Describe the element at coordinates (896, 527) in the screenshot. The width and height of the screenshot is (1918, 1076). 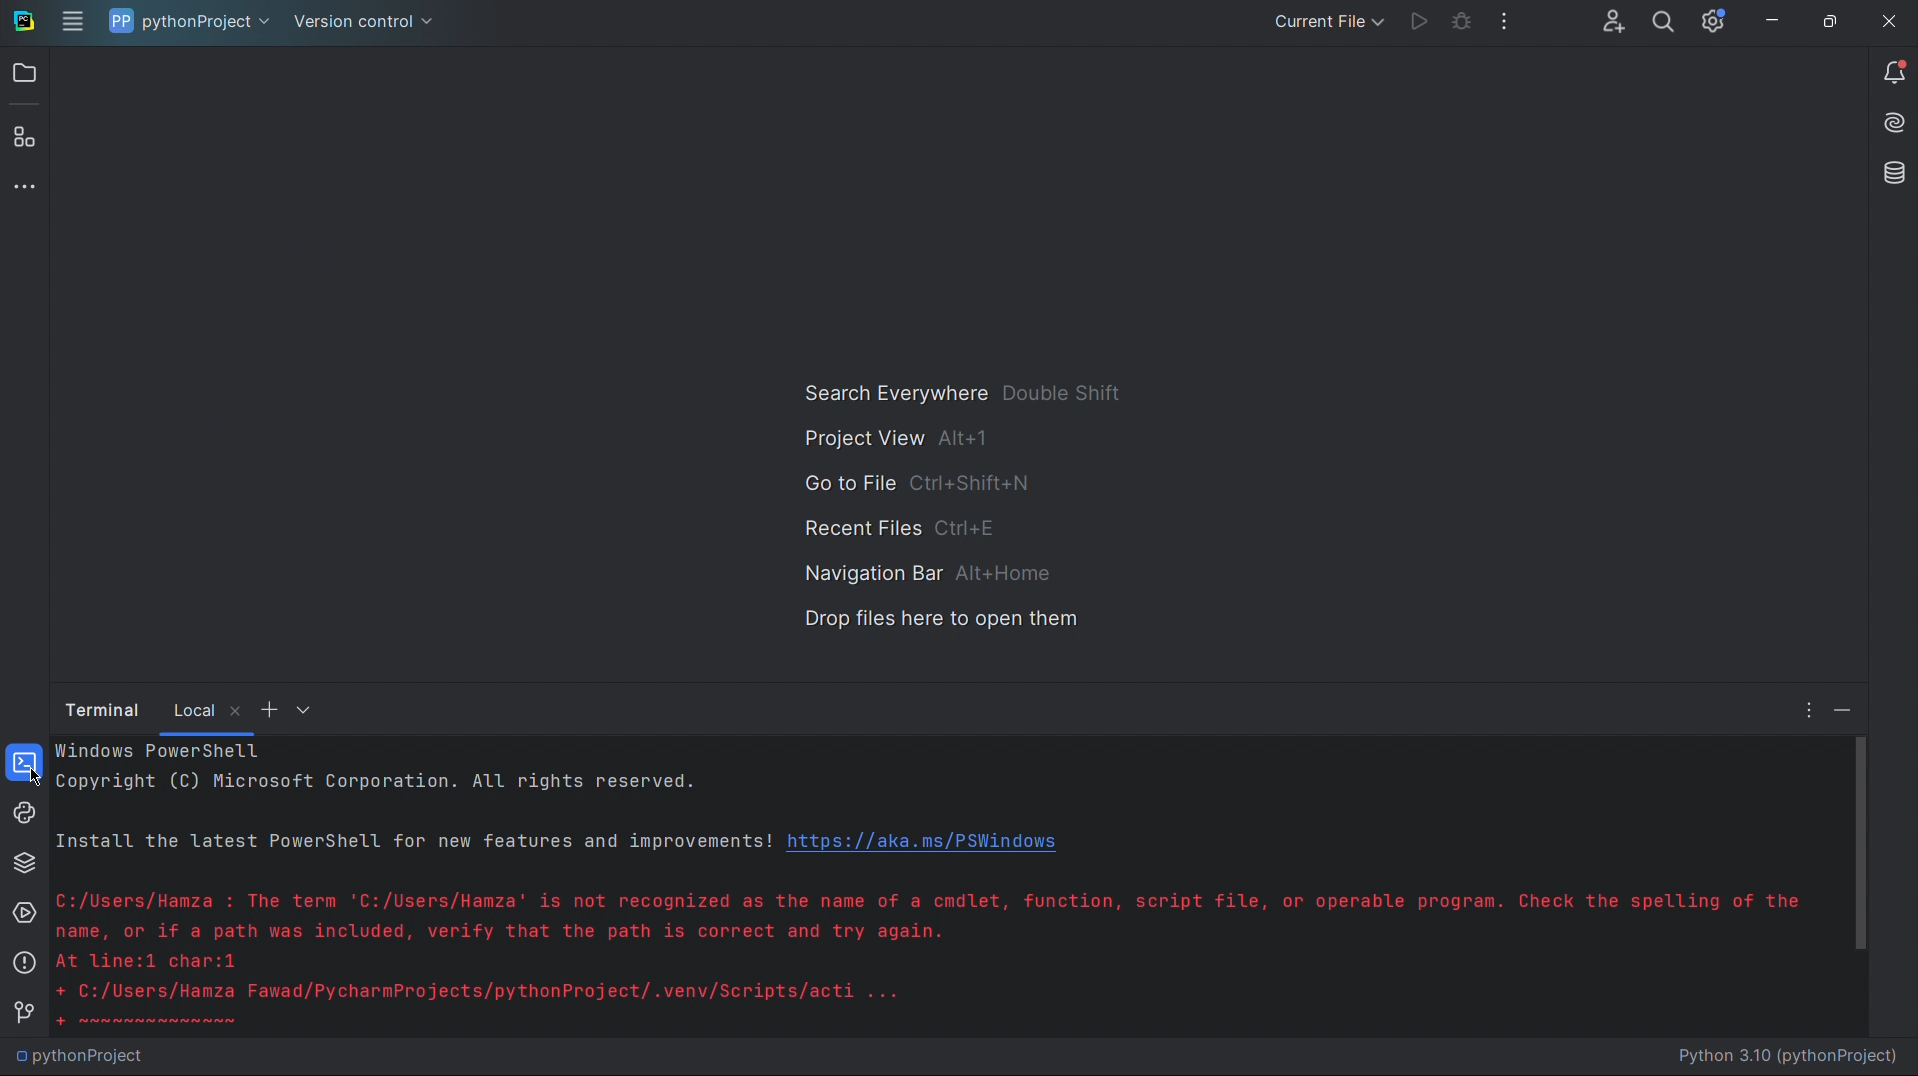
I see `Recent Files` at that location.